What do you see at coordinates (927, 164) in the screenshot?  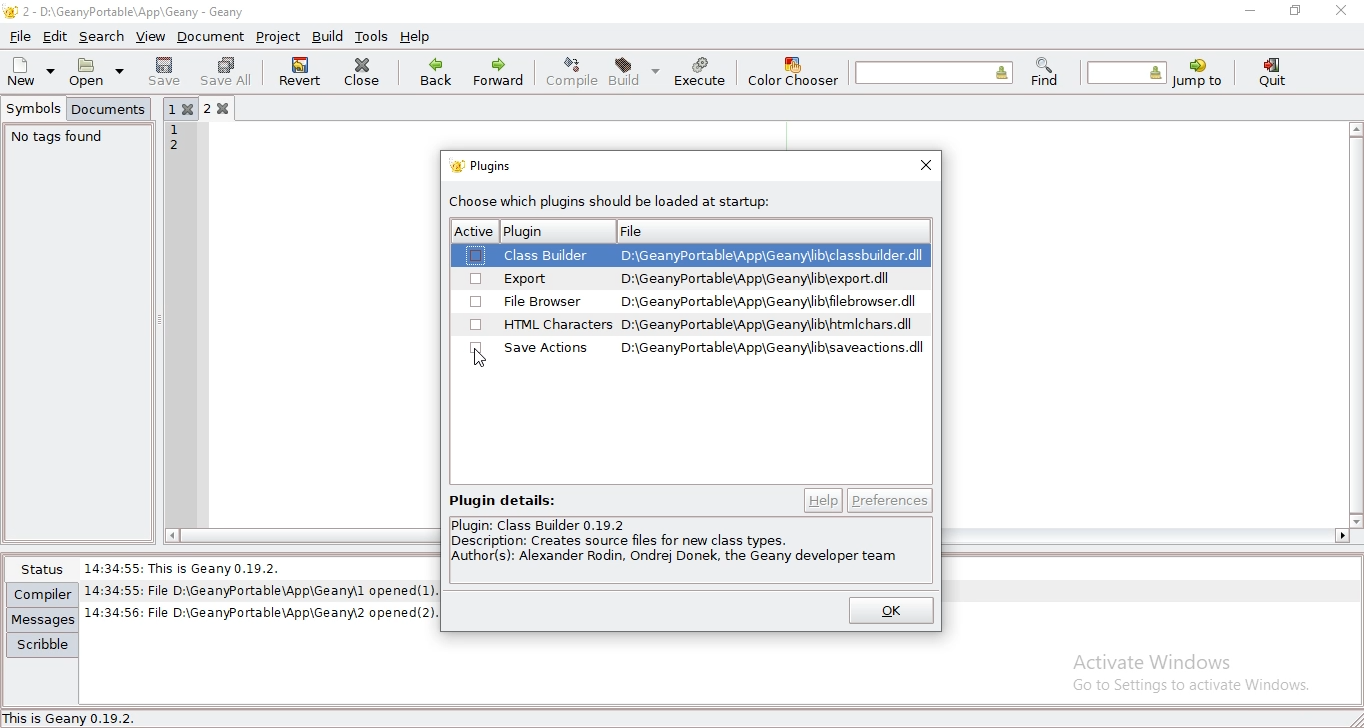 I see `close` at bounding box center [927, 164].